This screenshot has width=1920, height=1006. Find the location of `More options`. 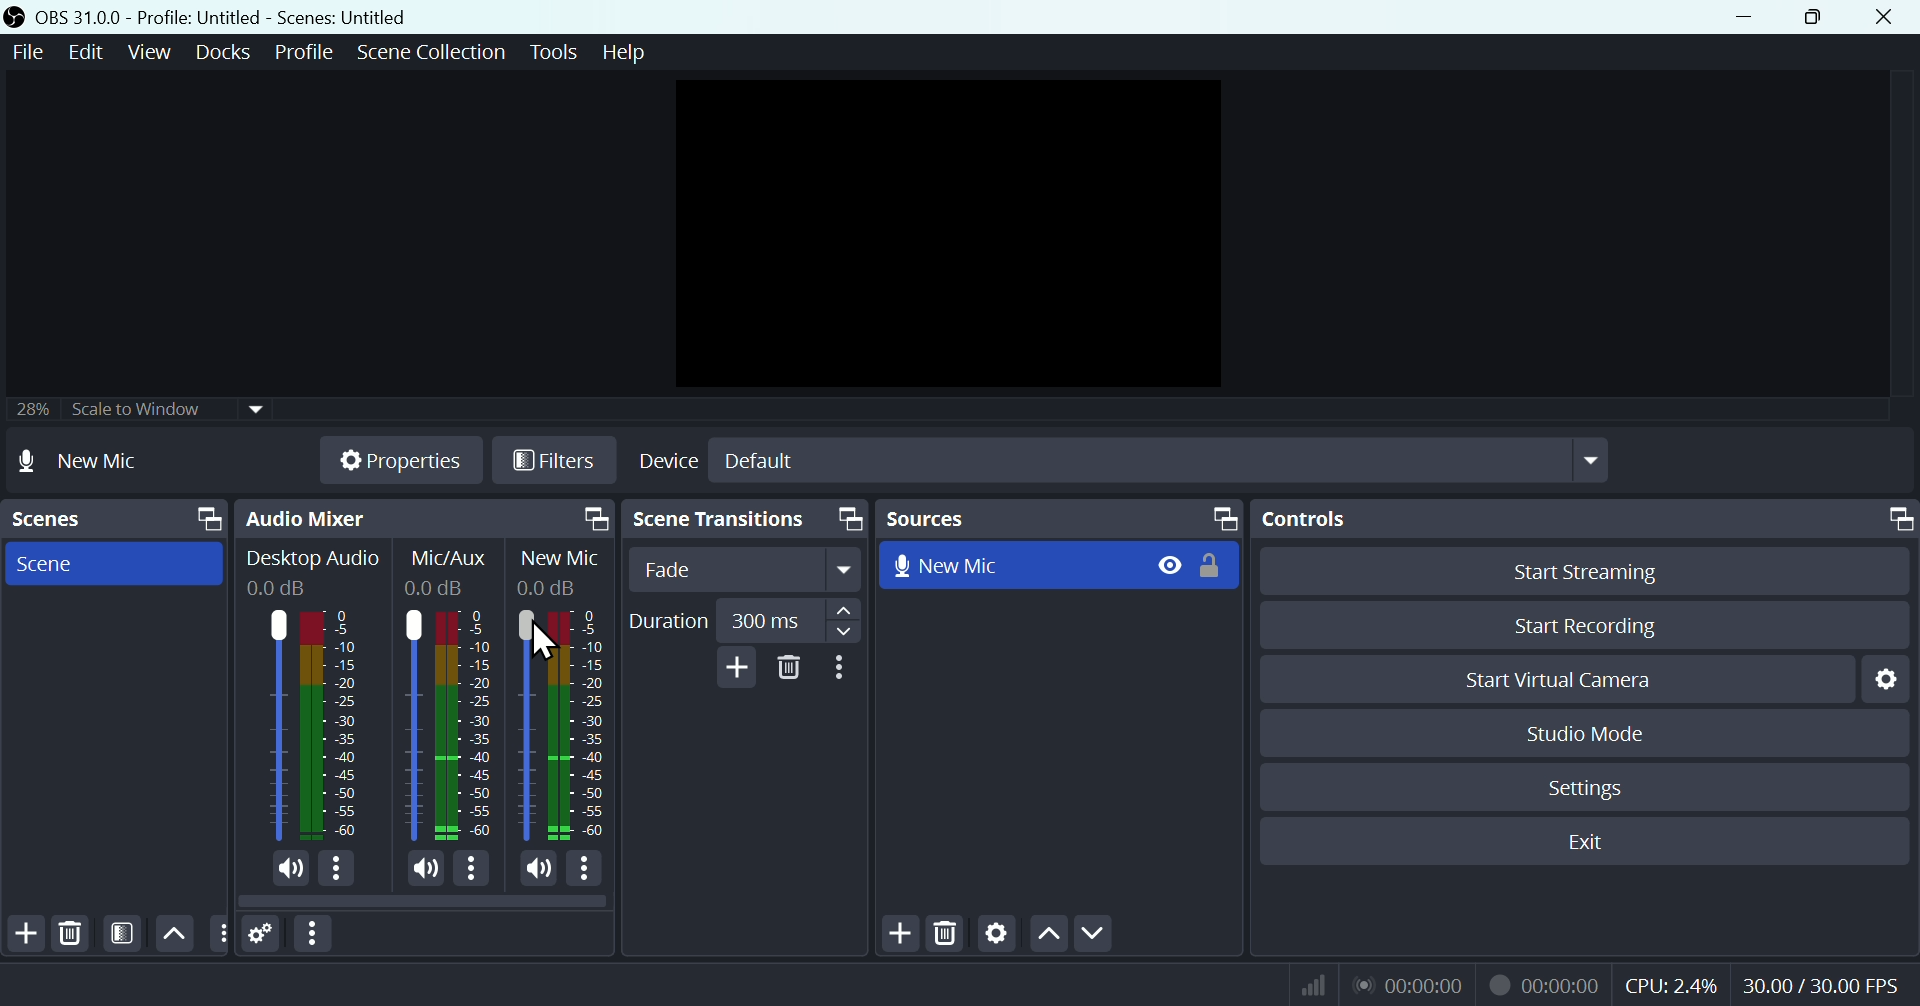

More options is located at coordinates (315, 934).